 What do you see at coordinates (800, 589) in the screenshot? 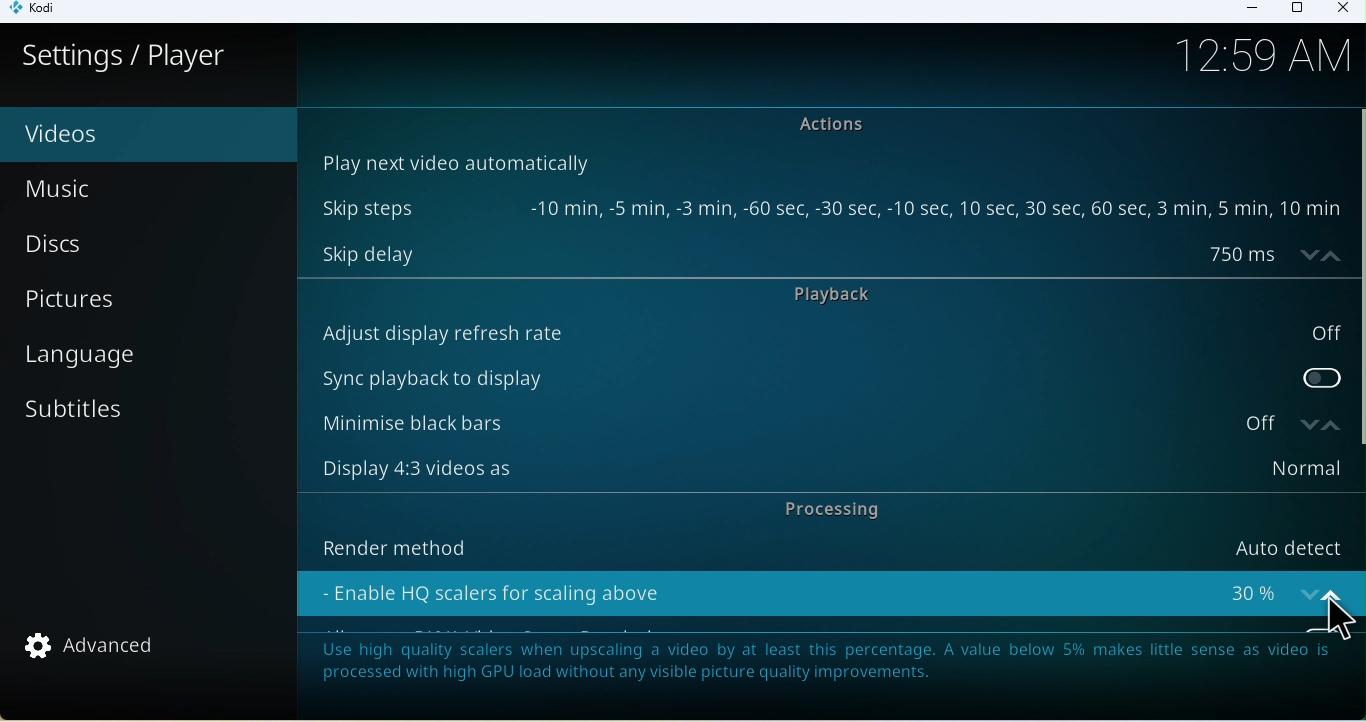
I see `Enable HQ scalers for scaling above` at bounding box center [800, 589].